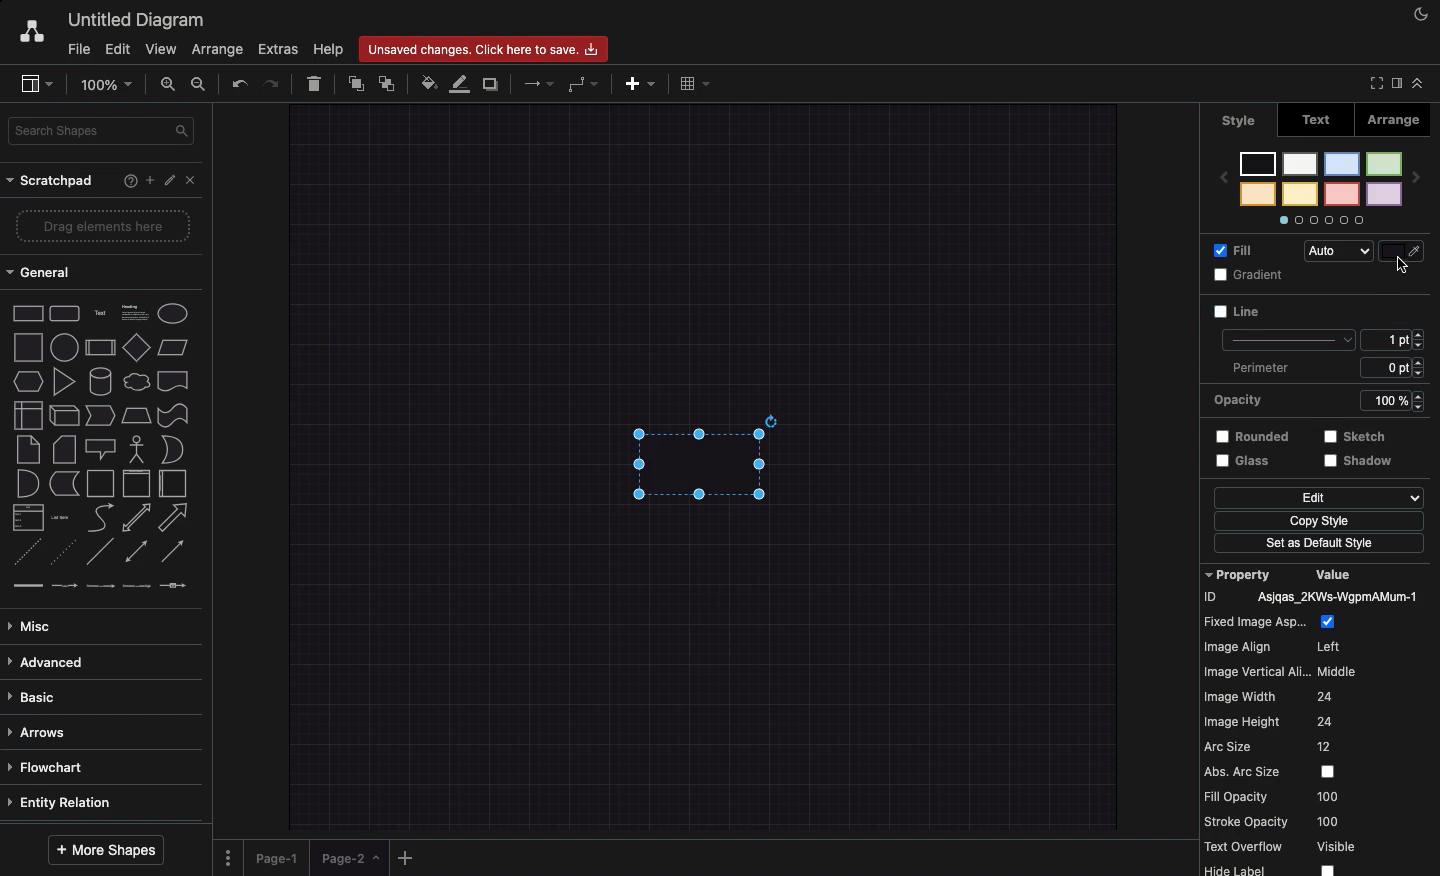  I want to click on ellipse, so click(173, 310).